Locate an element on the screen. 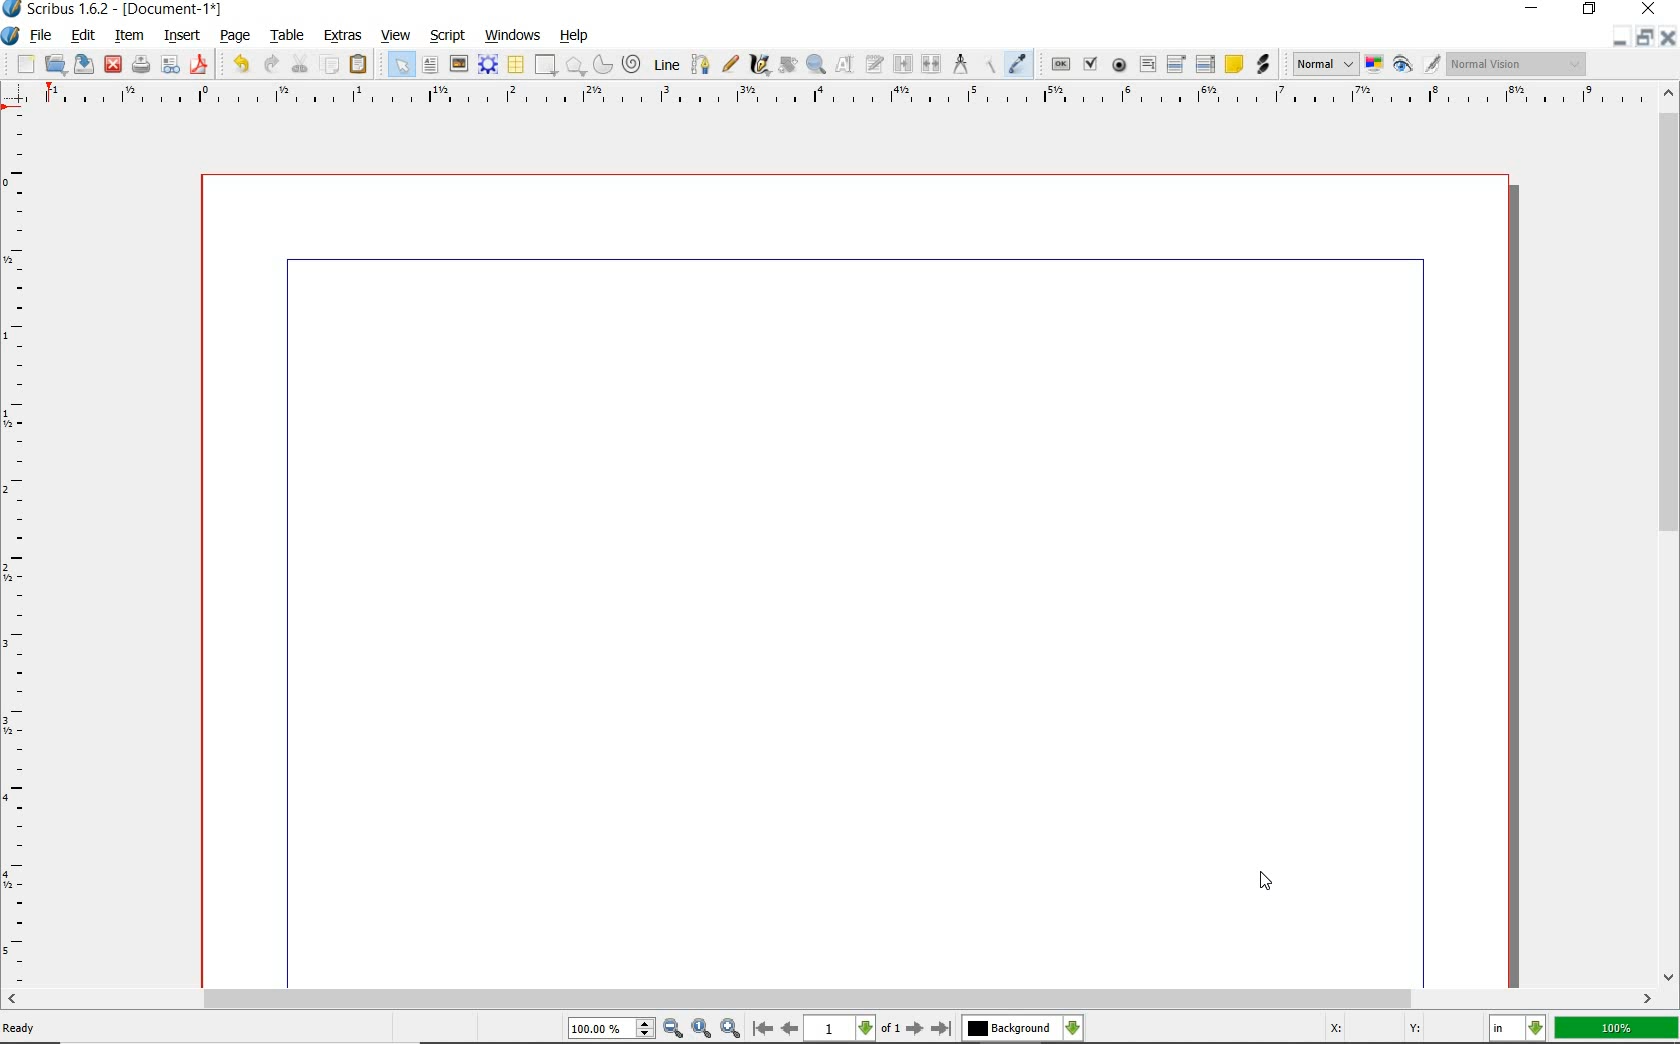  edit text with story editor is located at coordinates (876, 63).